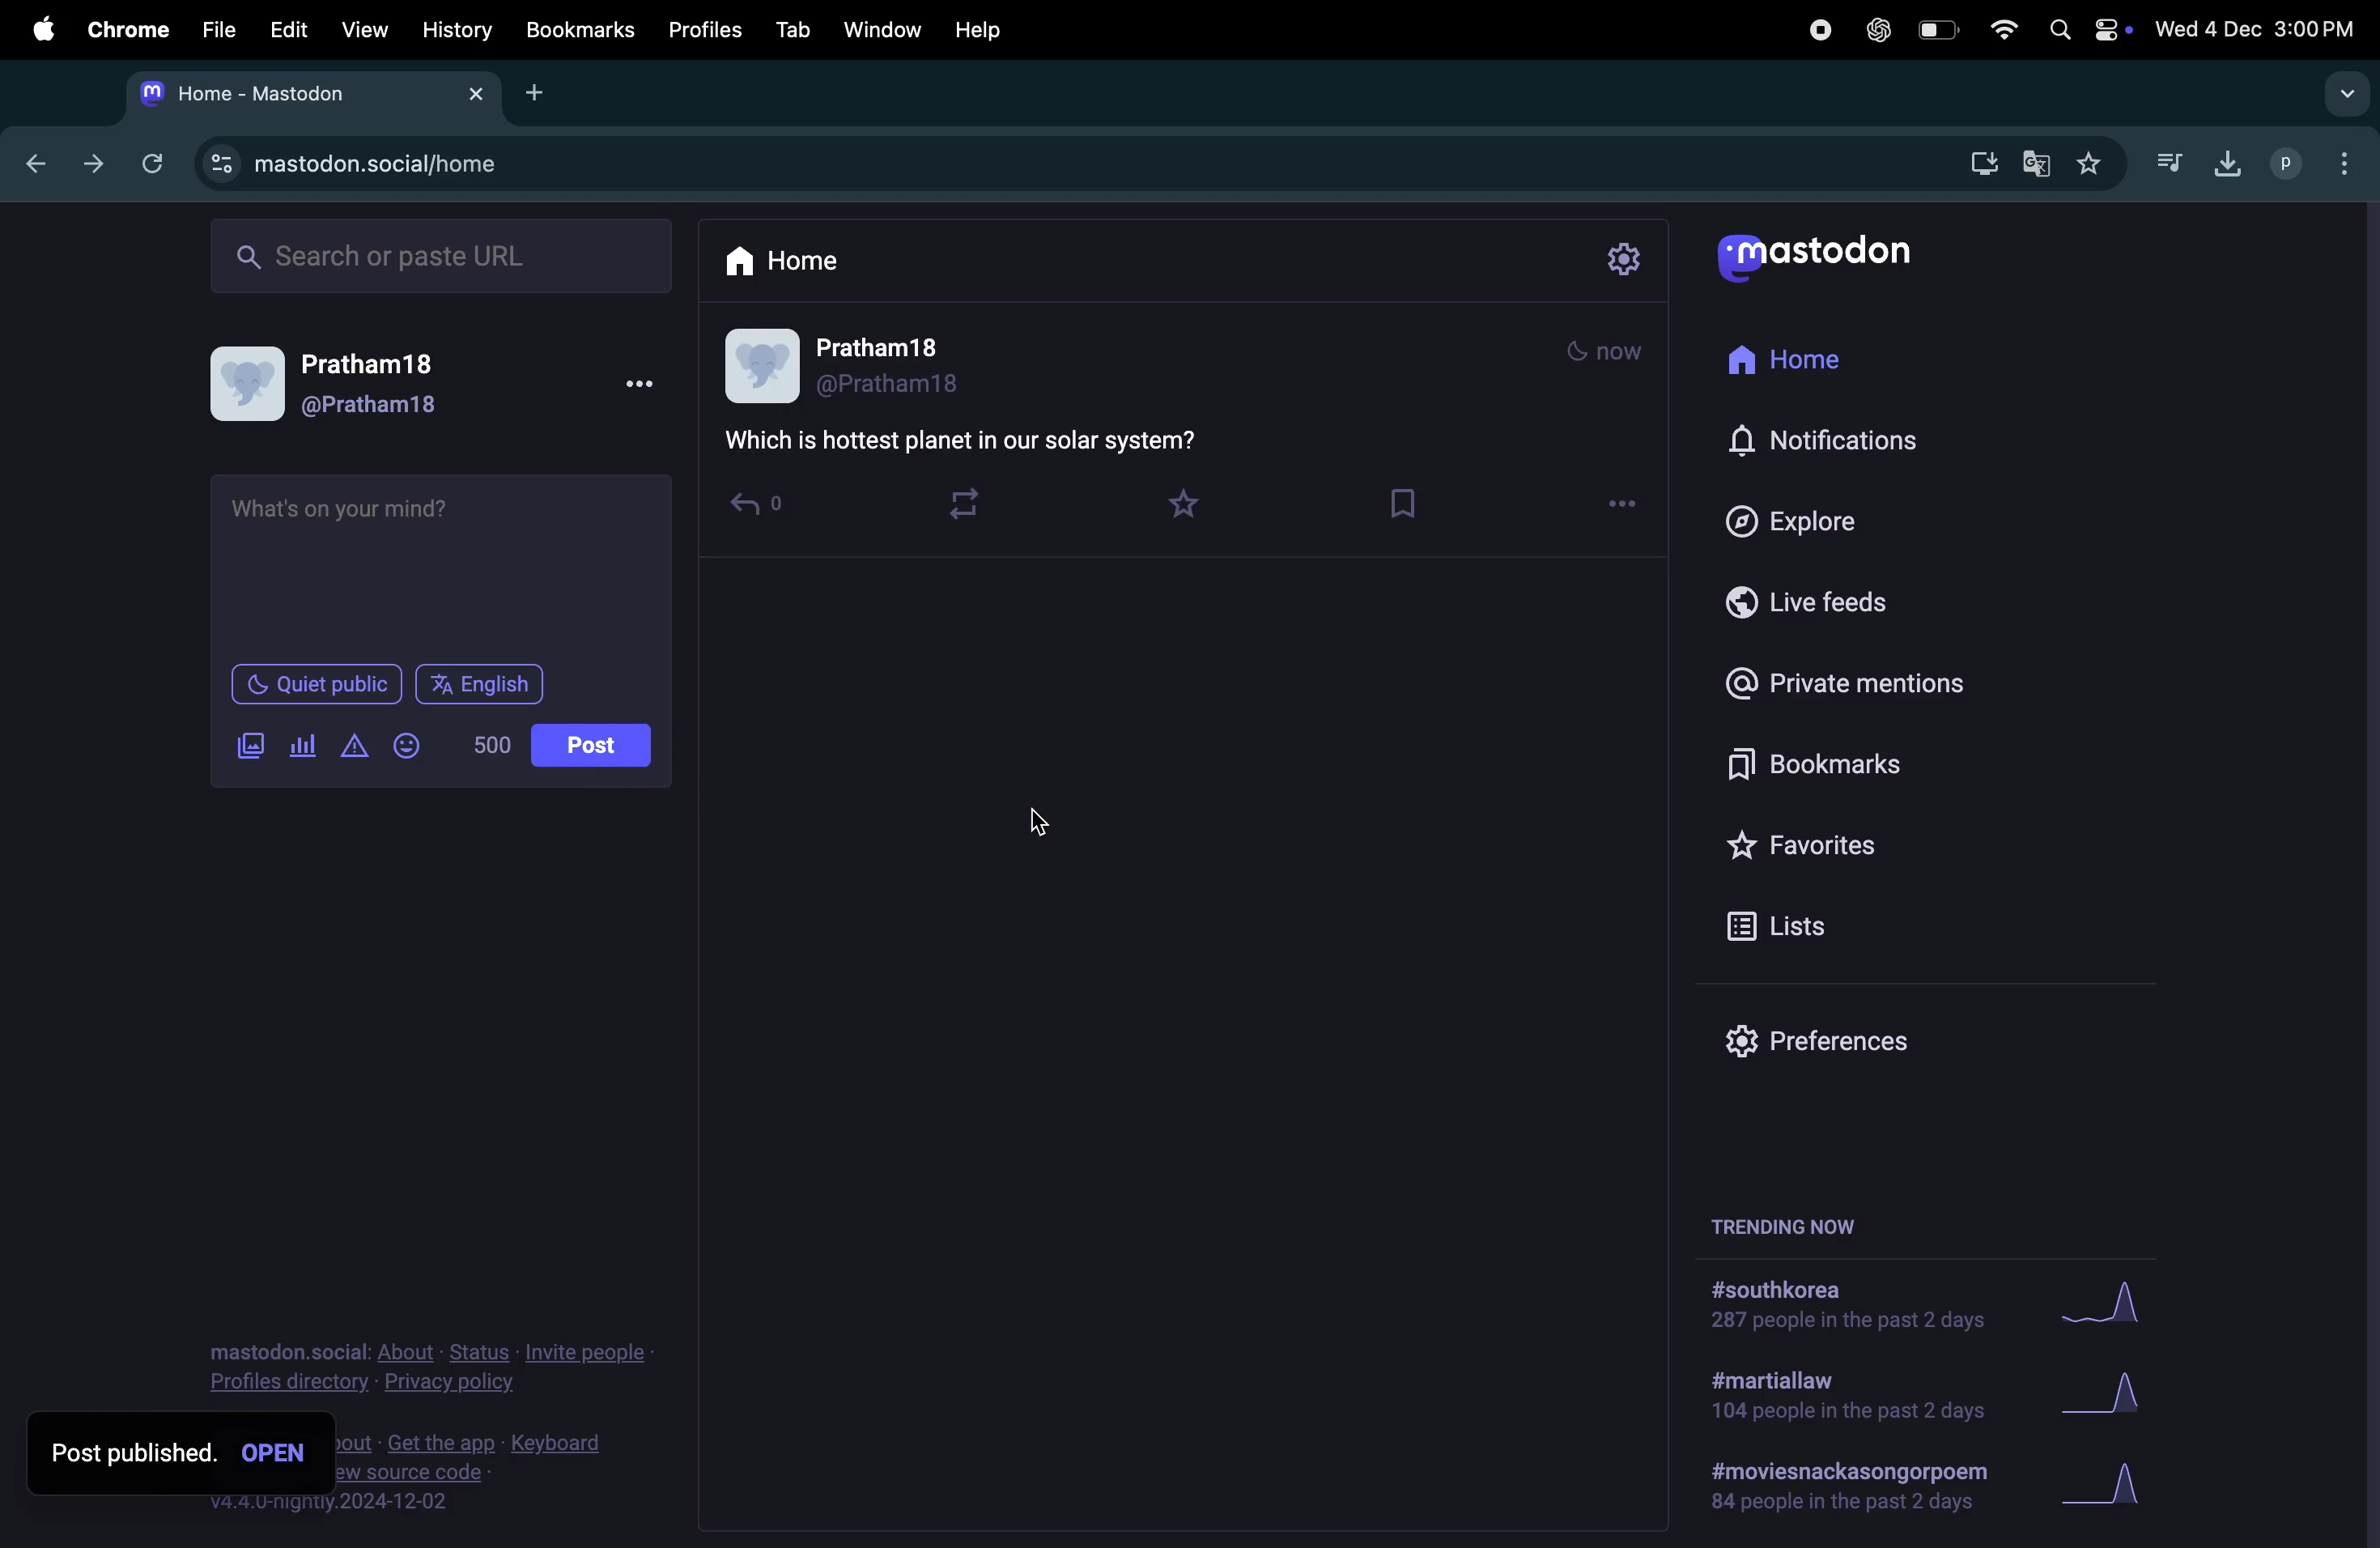 This screenshot has height=1548, width=2380. Describe the element at coordinates (703, 29) in the screenshot. I see `profiles` at that location.